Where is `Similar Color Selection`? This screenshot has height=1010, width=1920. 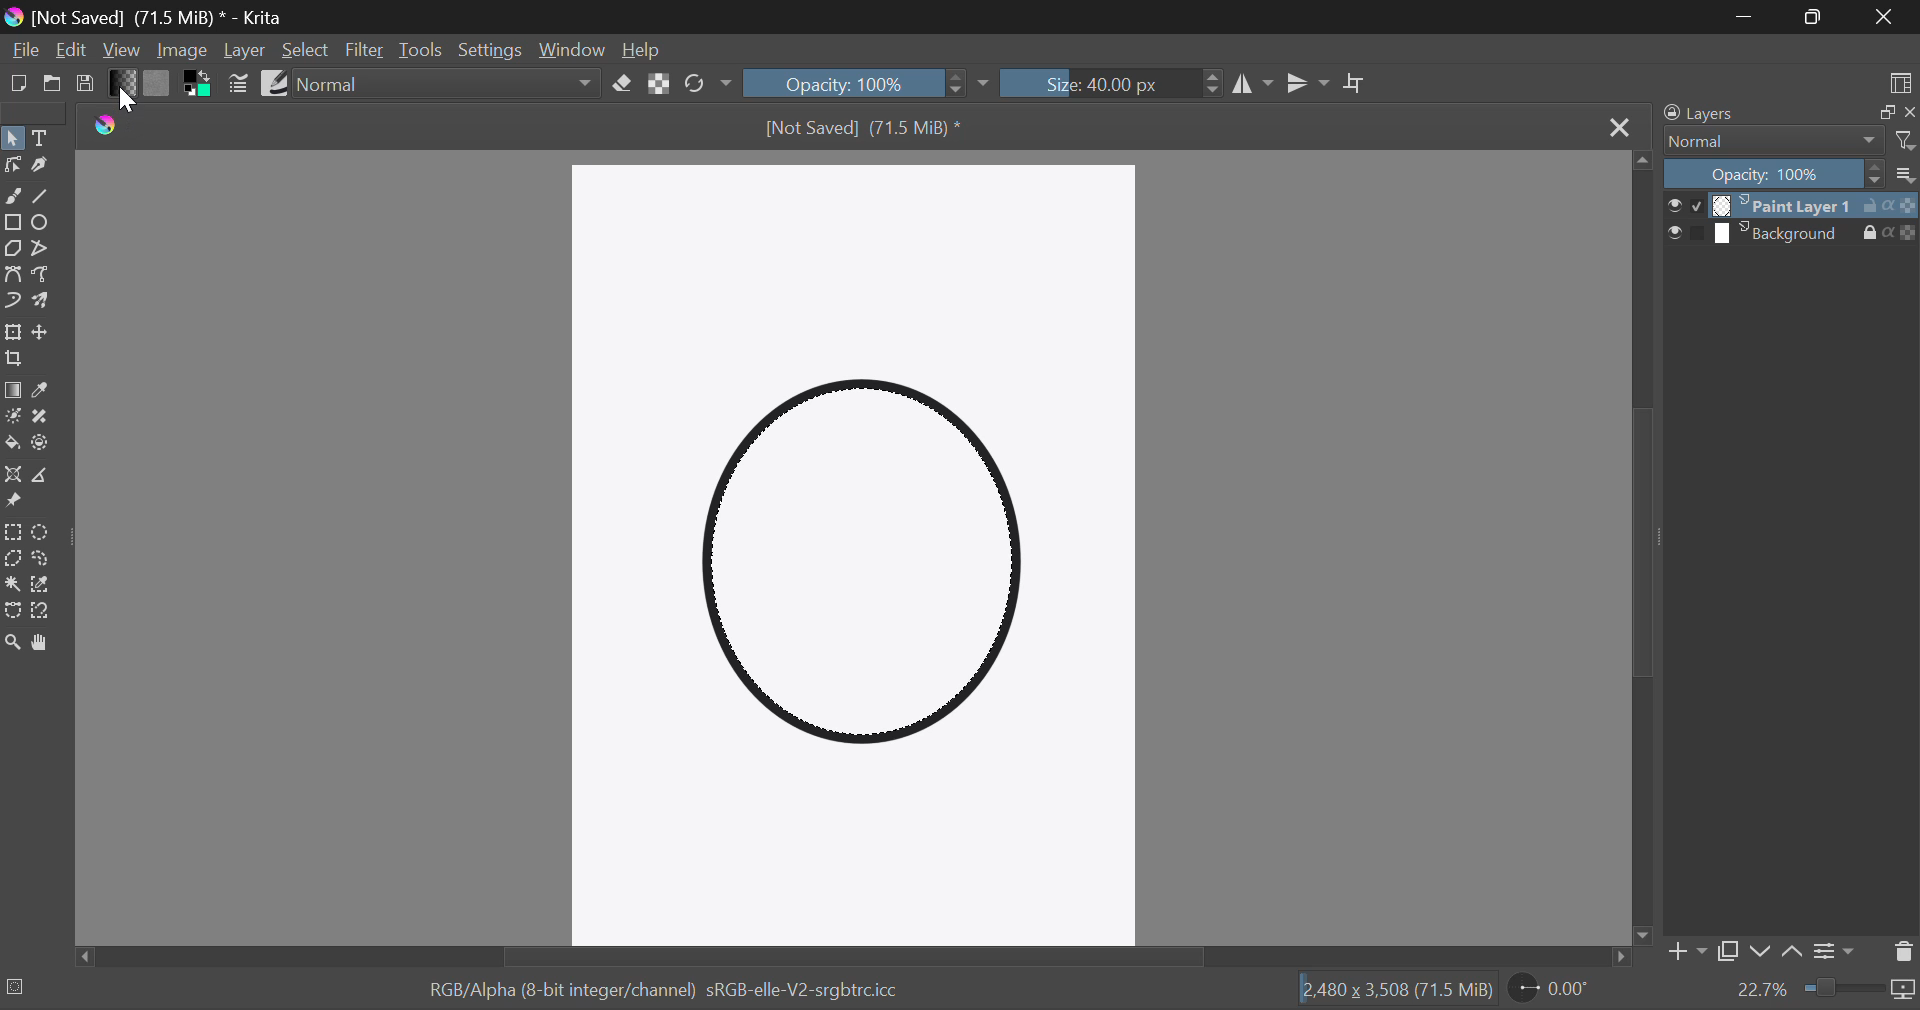 Similar Color Selection is located at coordinates (49, 583).